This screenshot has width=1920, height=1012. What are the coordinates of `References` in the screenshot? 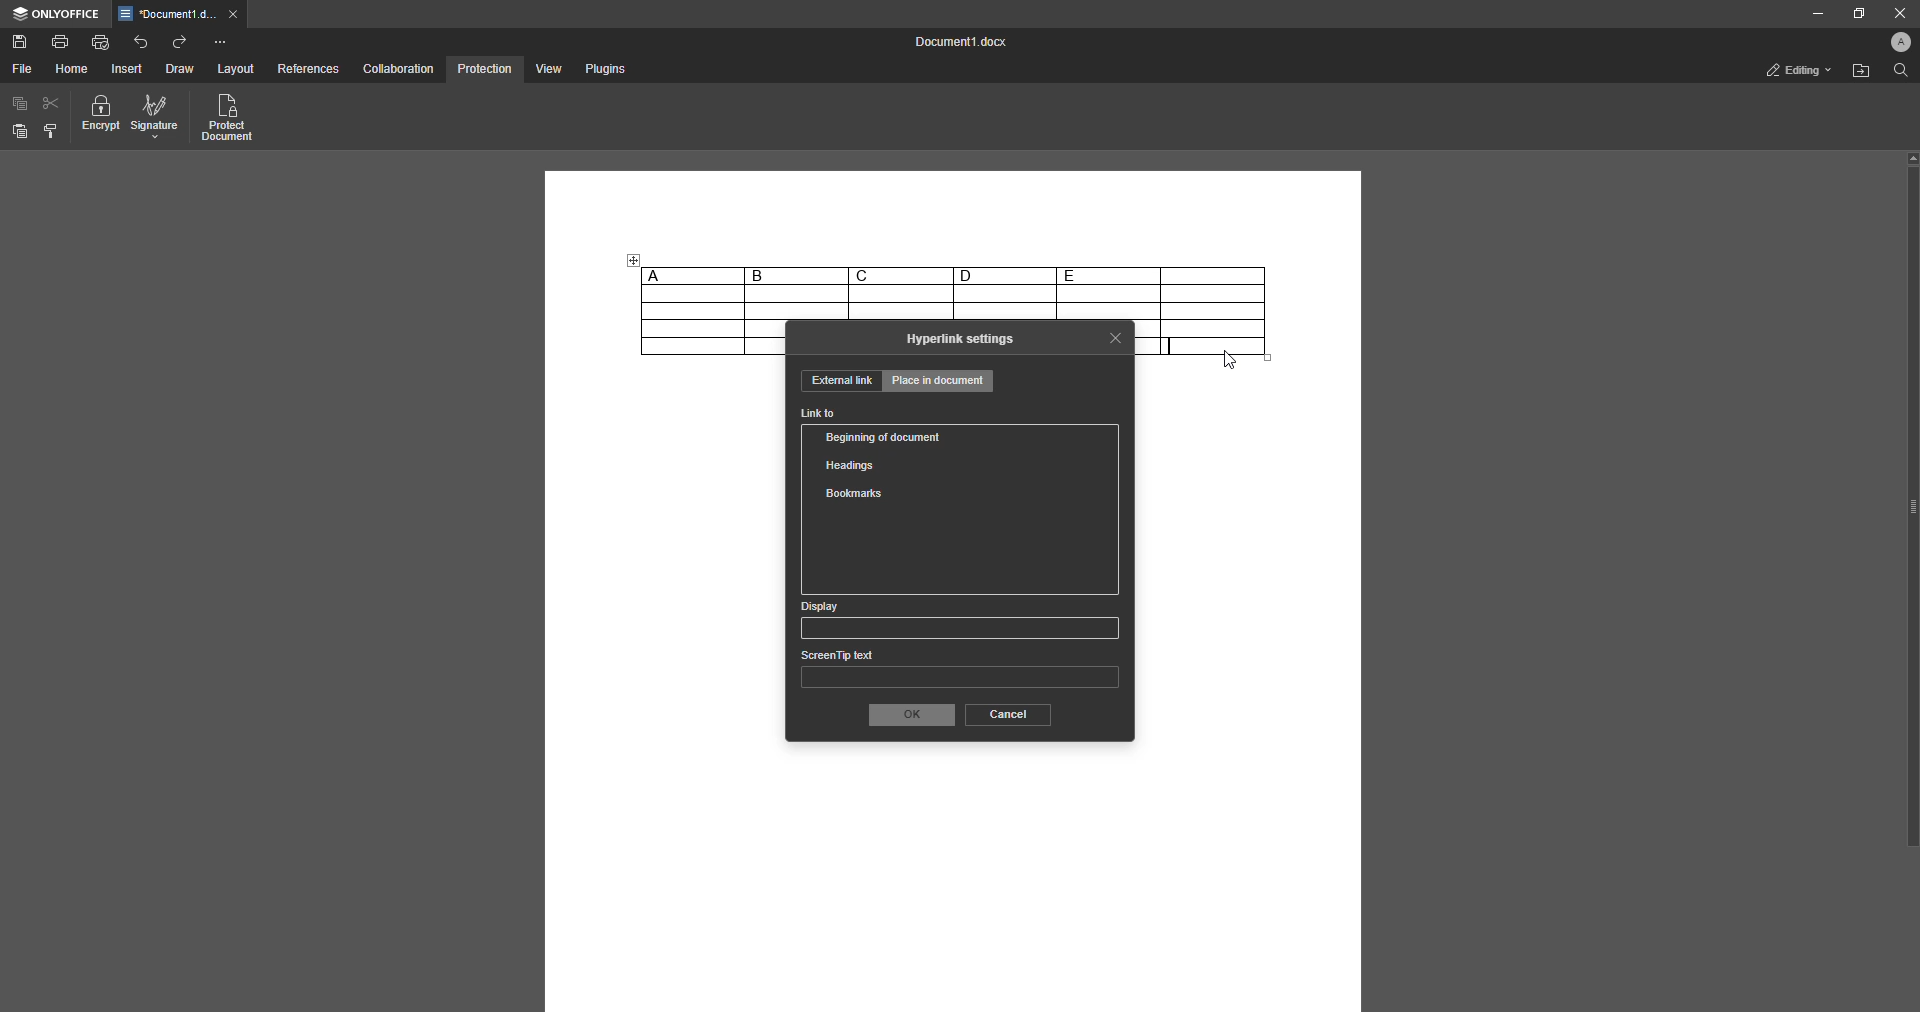 It's located at (307, 70).